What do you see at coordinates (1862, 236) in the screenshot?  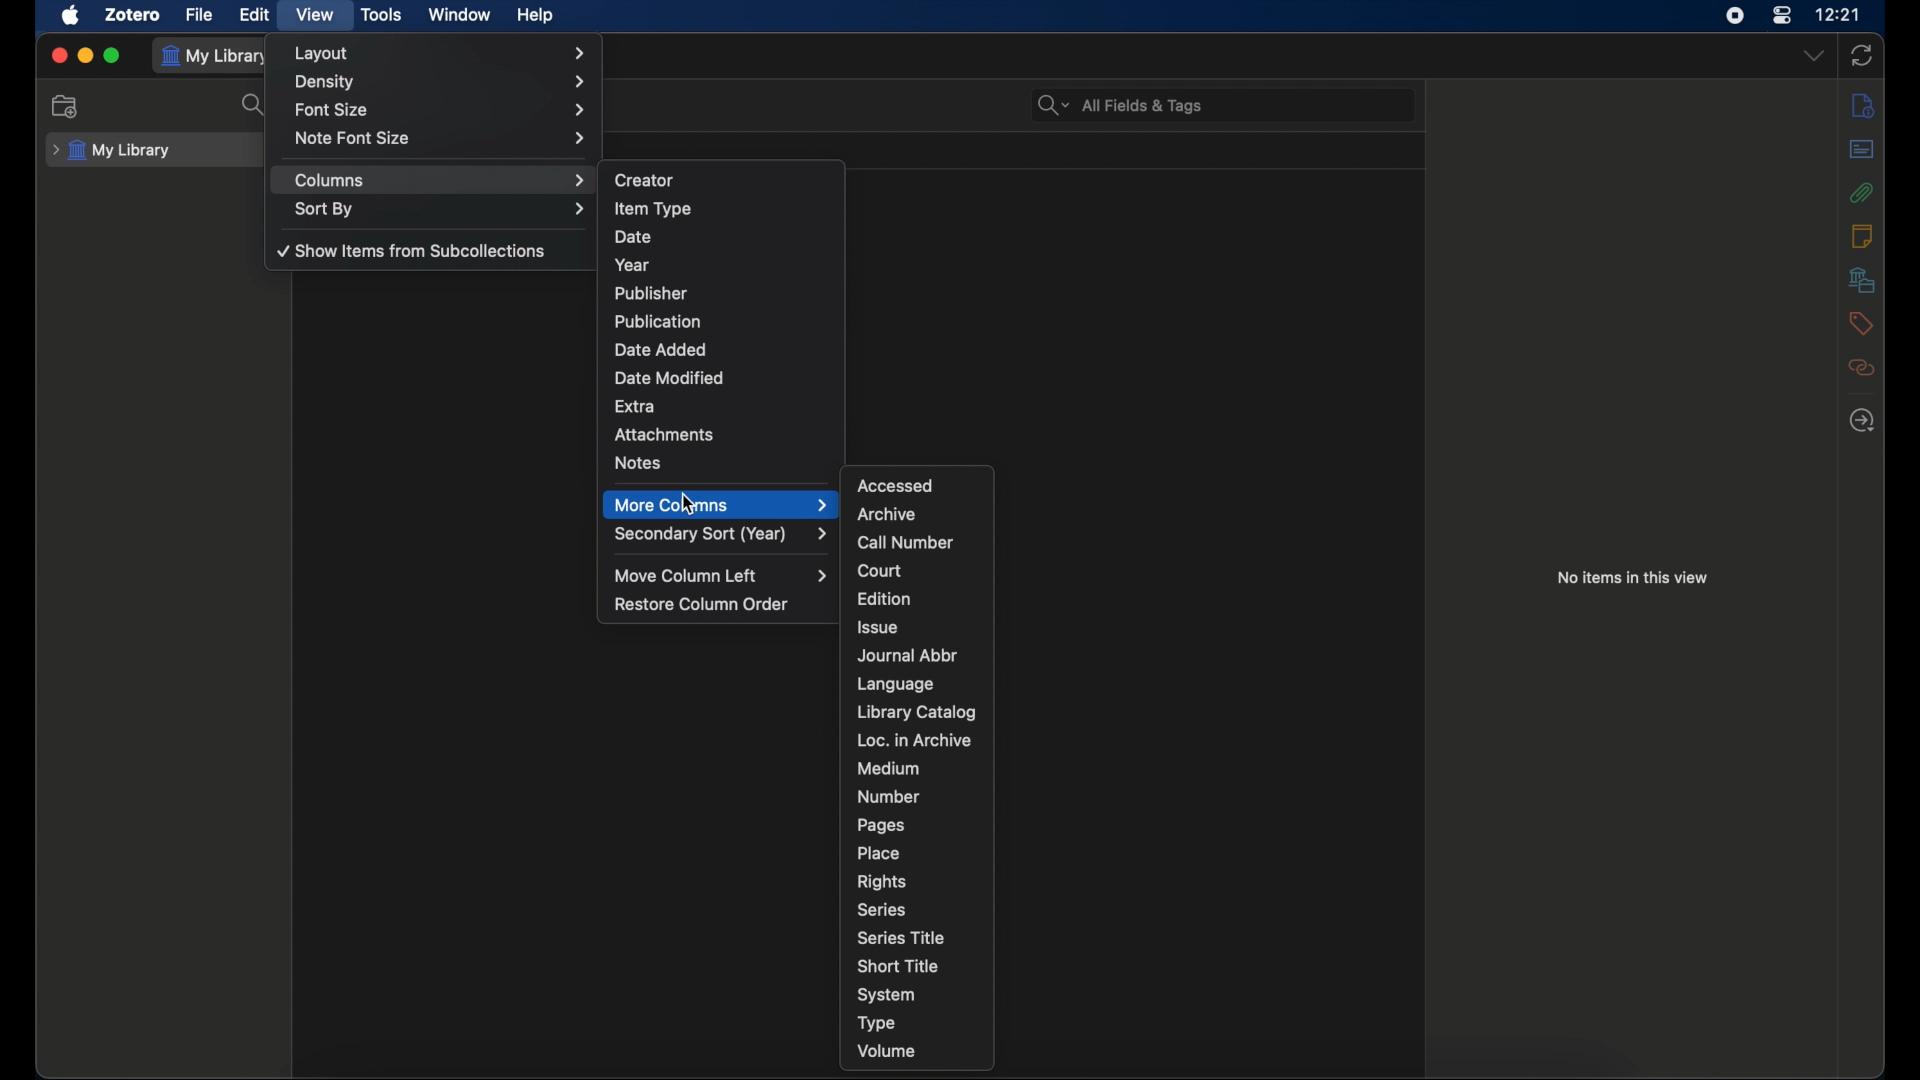 I see `notes` at bounding box center [1862, 236].